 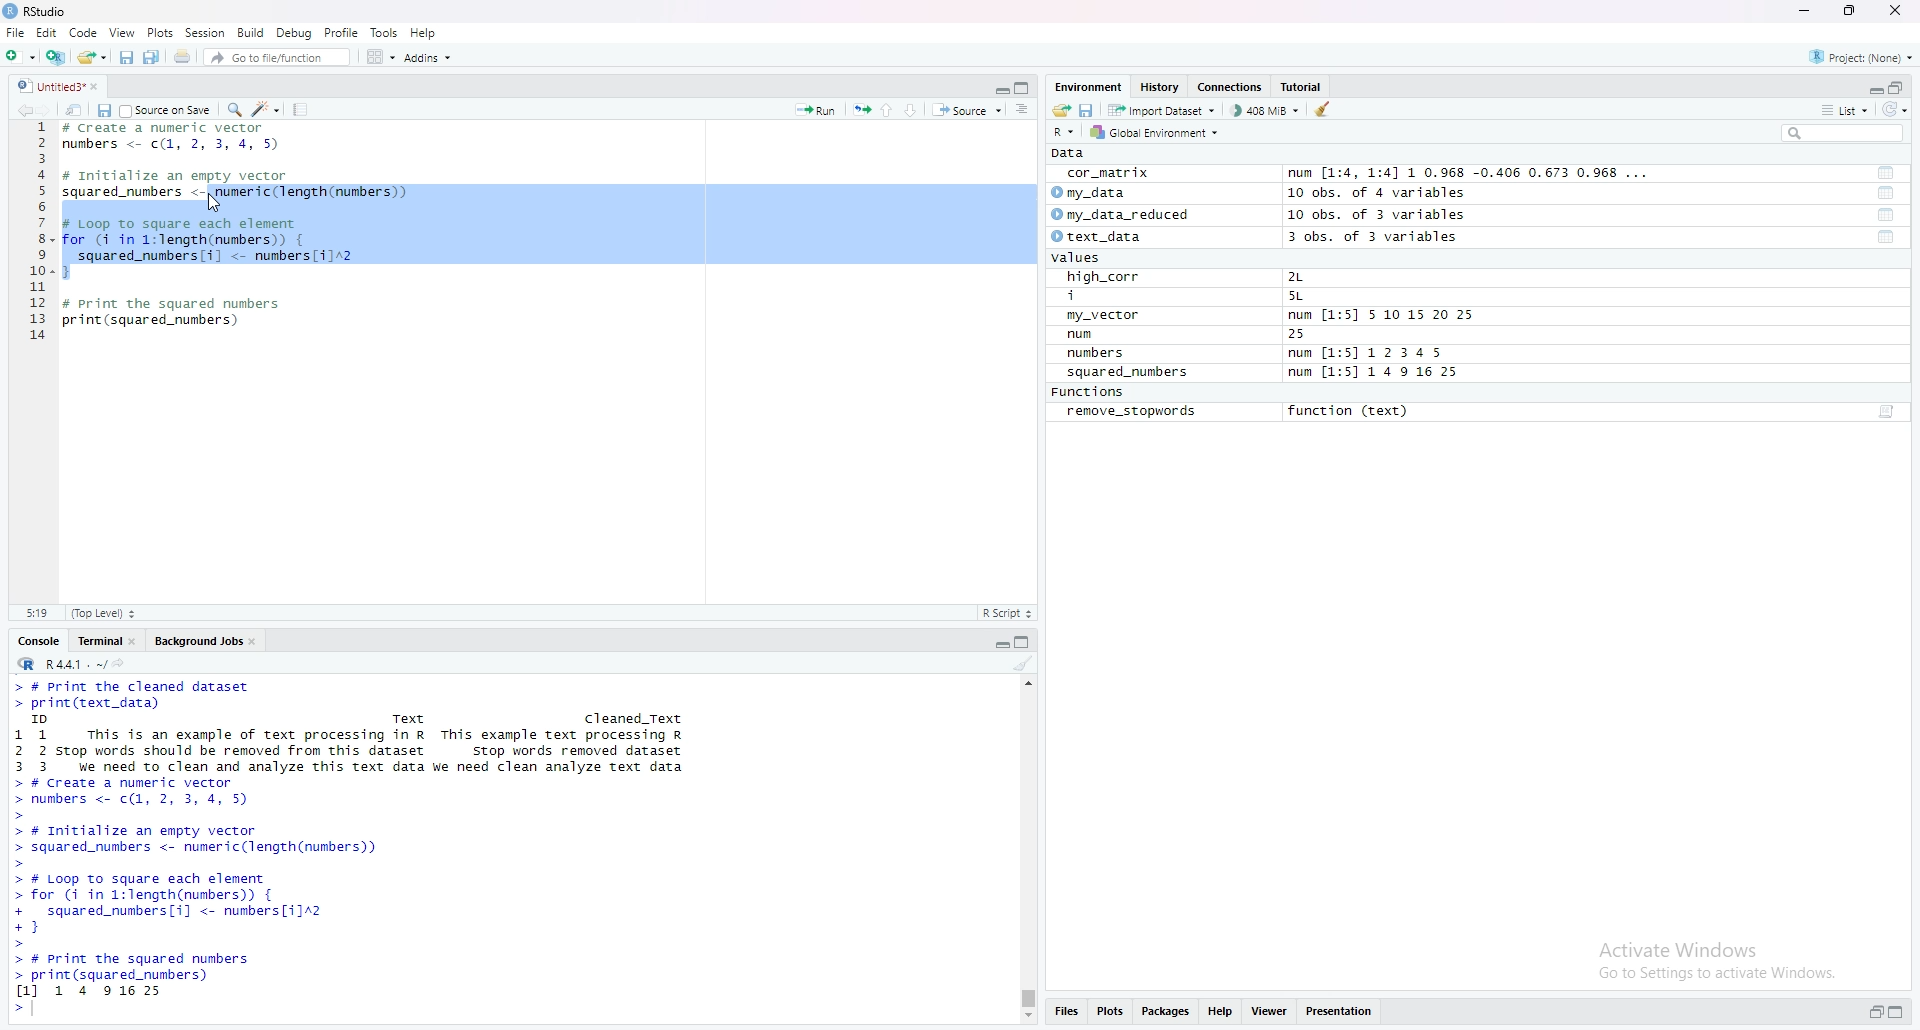 I want to click on Print the current file, so click(x=180, y=55).